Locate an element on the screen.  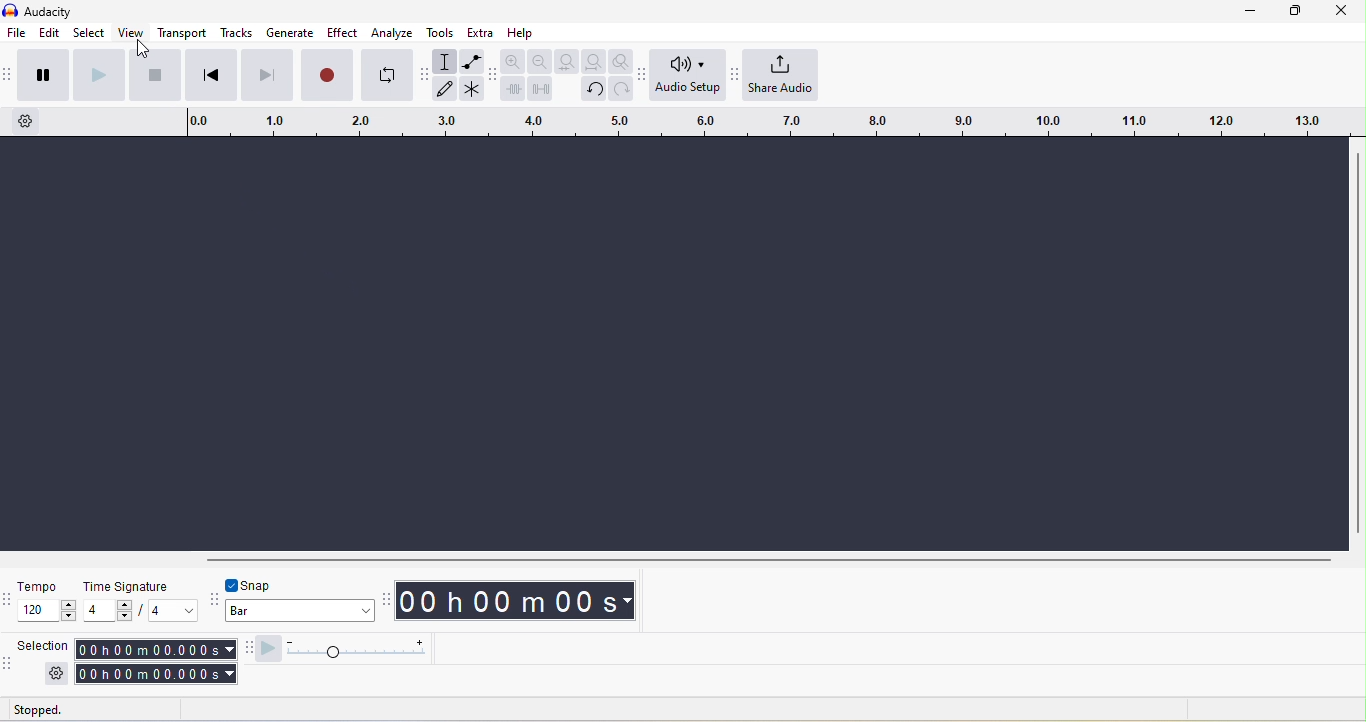
trim audio outside selection is located at coordinates (512, 88).